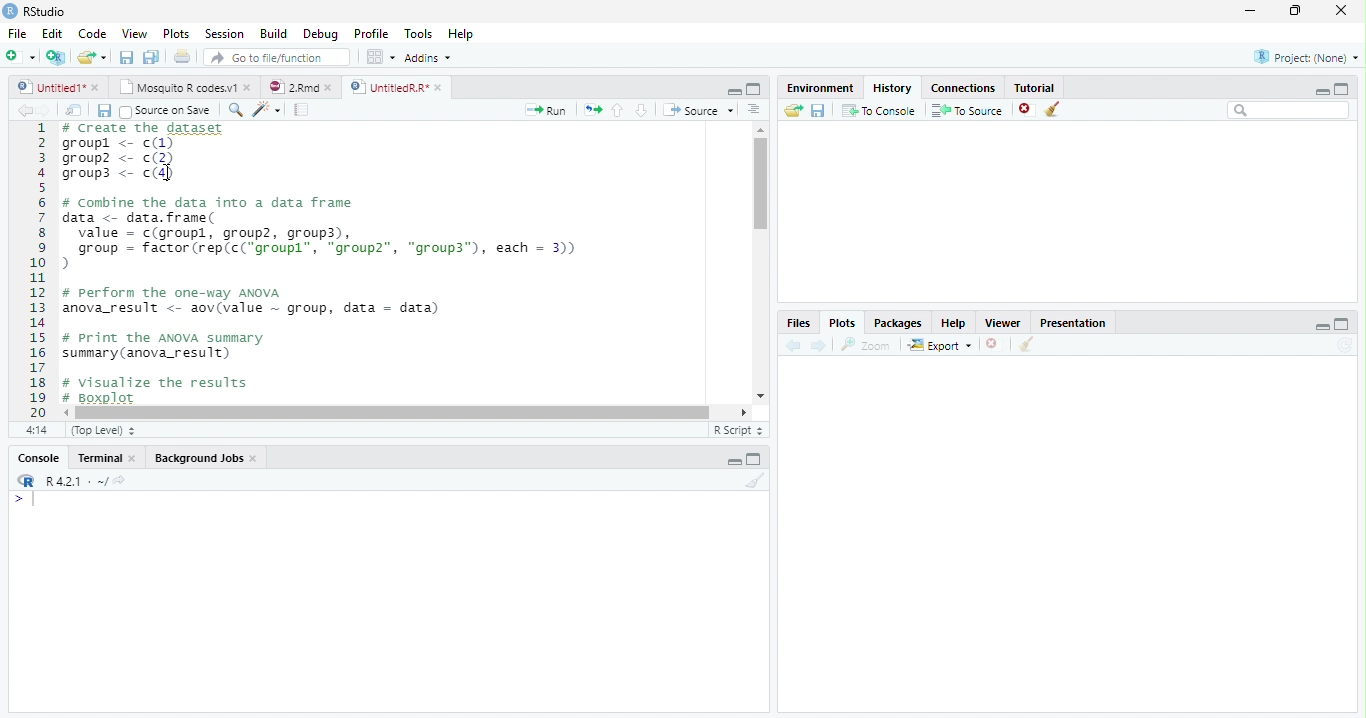 This screenshot has width=1366, height=718. Describe the element at coordinates (819, 346) in the screenshot. I see `Next` at that location.